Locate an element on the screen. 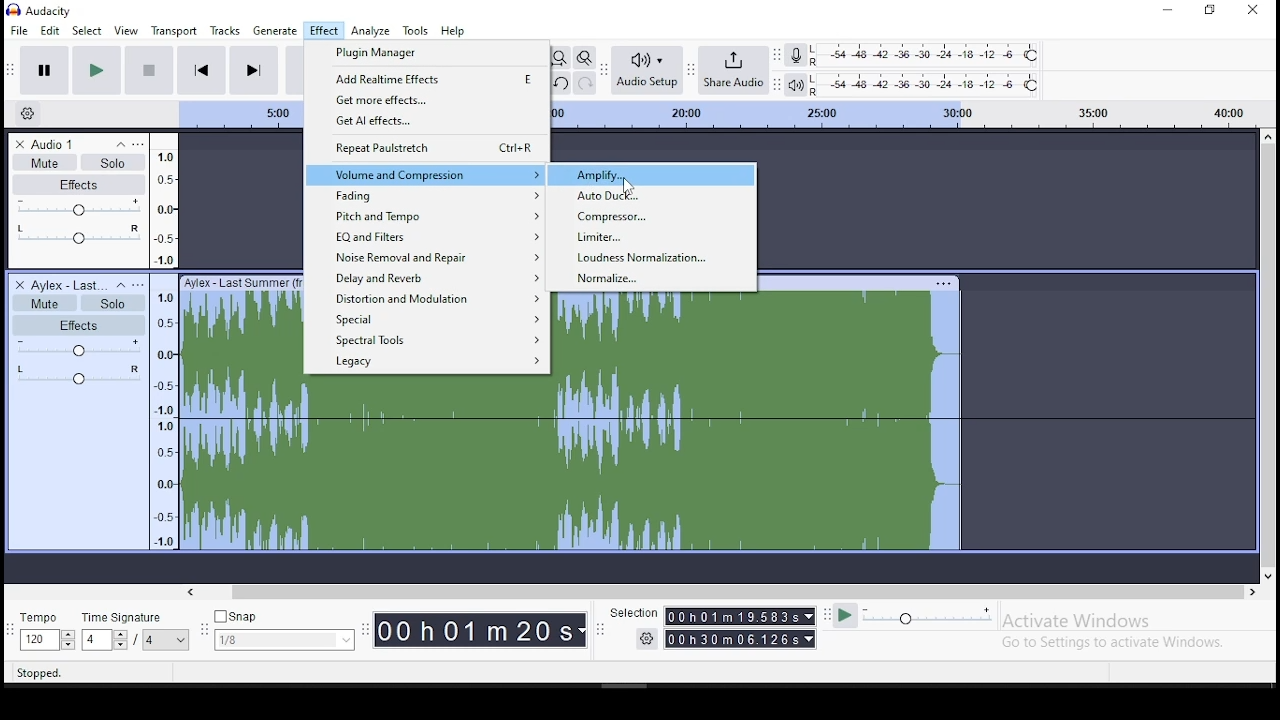  rime signature is located at coordinates (136, 632).